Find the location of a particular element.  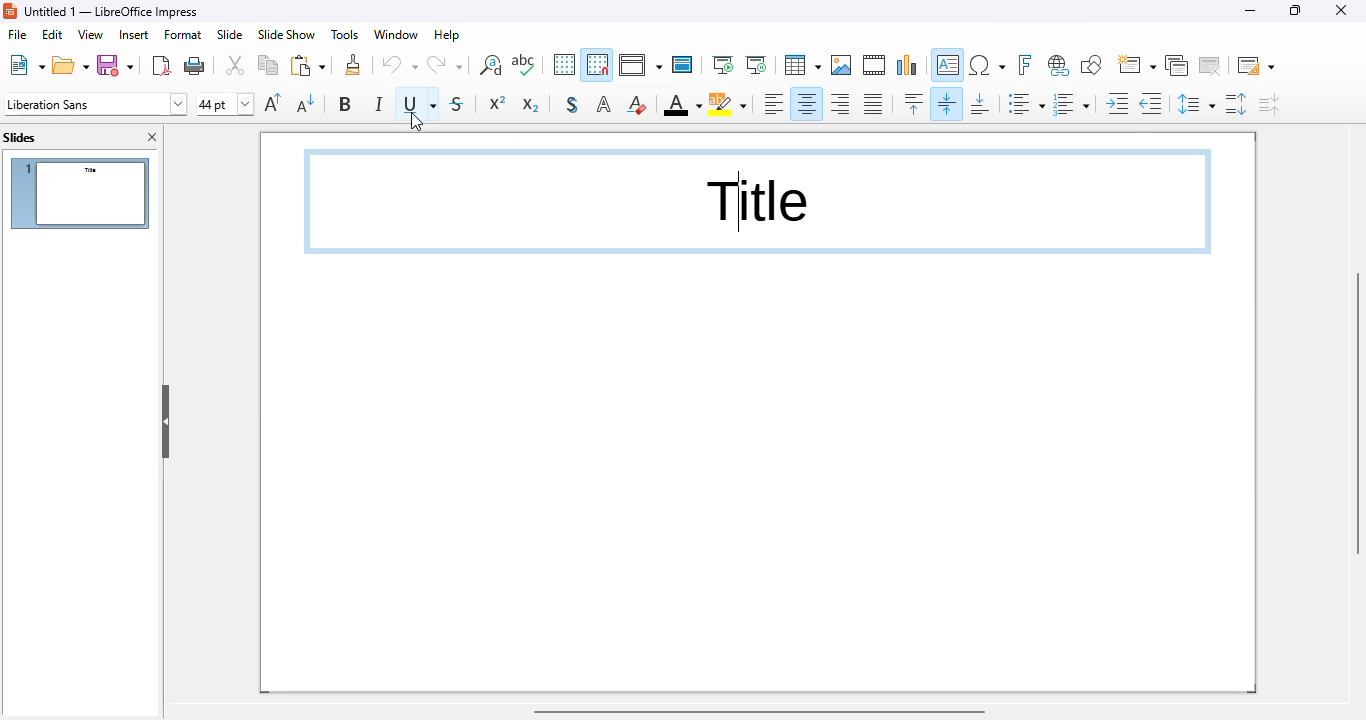

slide layout is located at coordinates (1256, 65).